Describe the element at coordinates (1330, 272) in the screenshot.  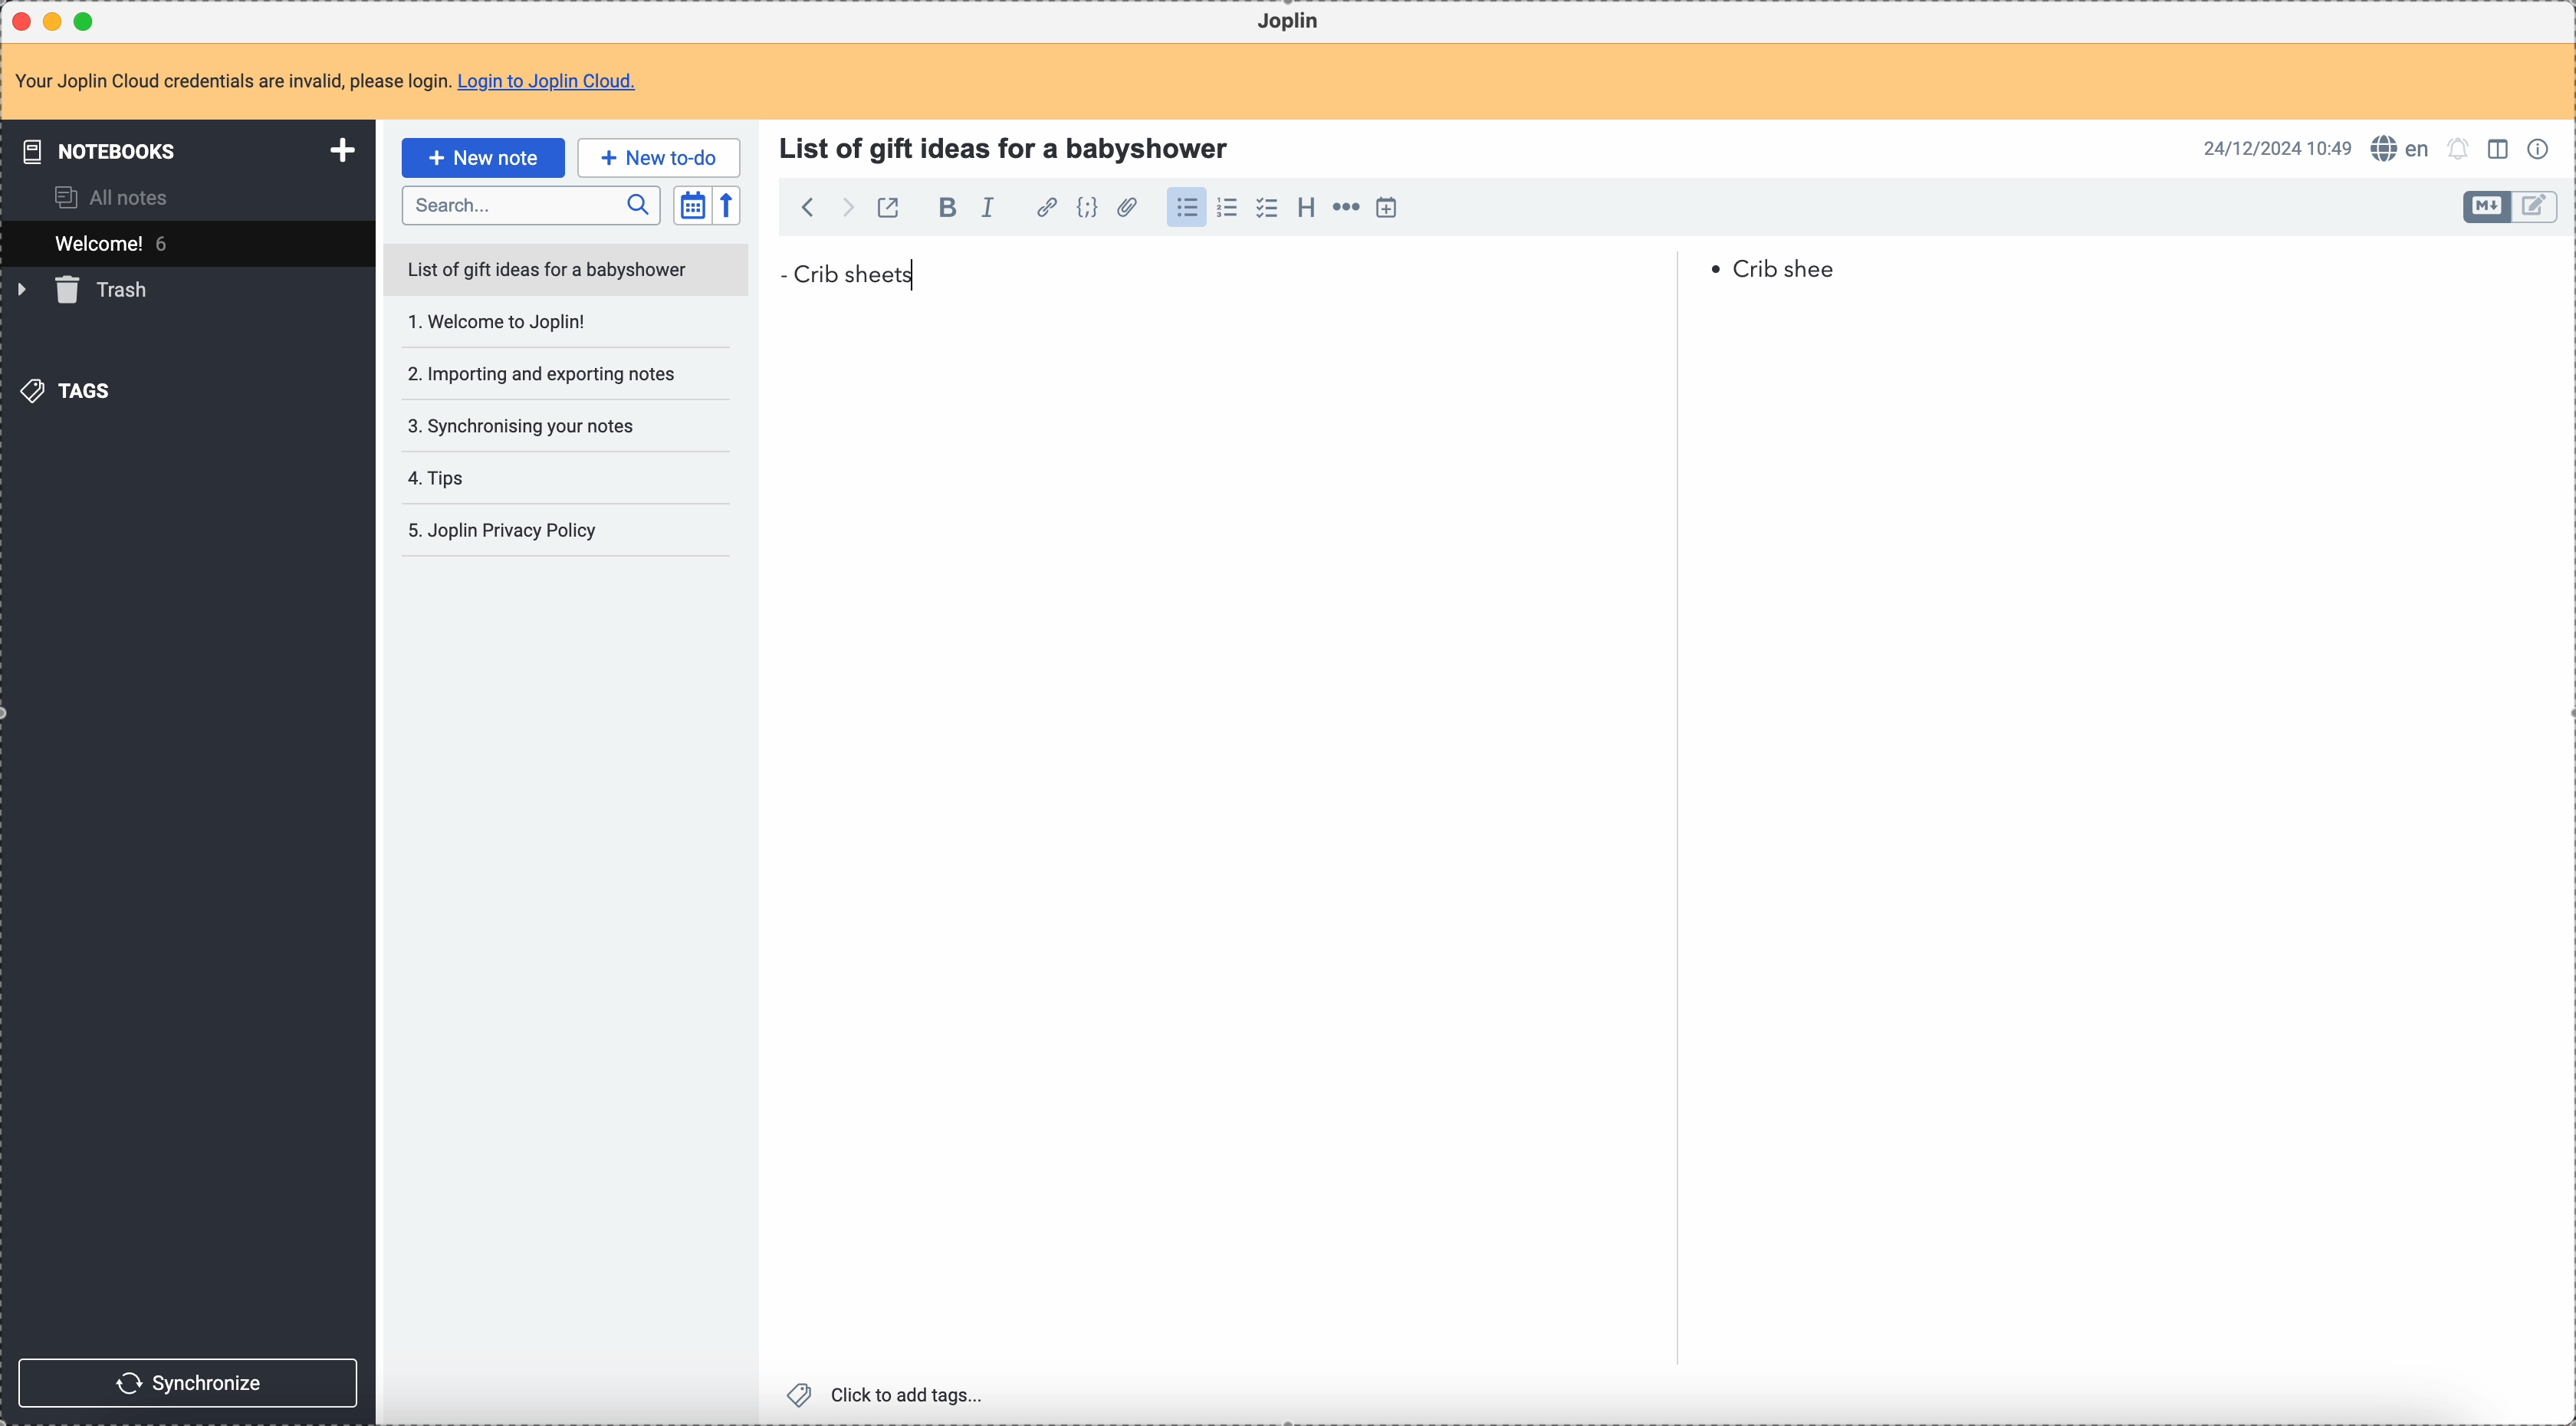
I see `Crib sheets` at that location.